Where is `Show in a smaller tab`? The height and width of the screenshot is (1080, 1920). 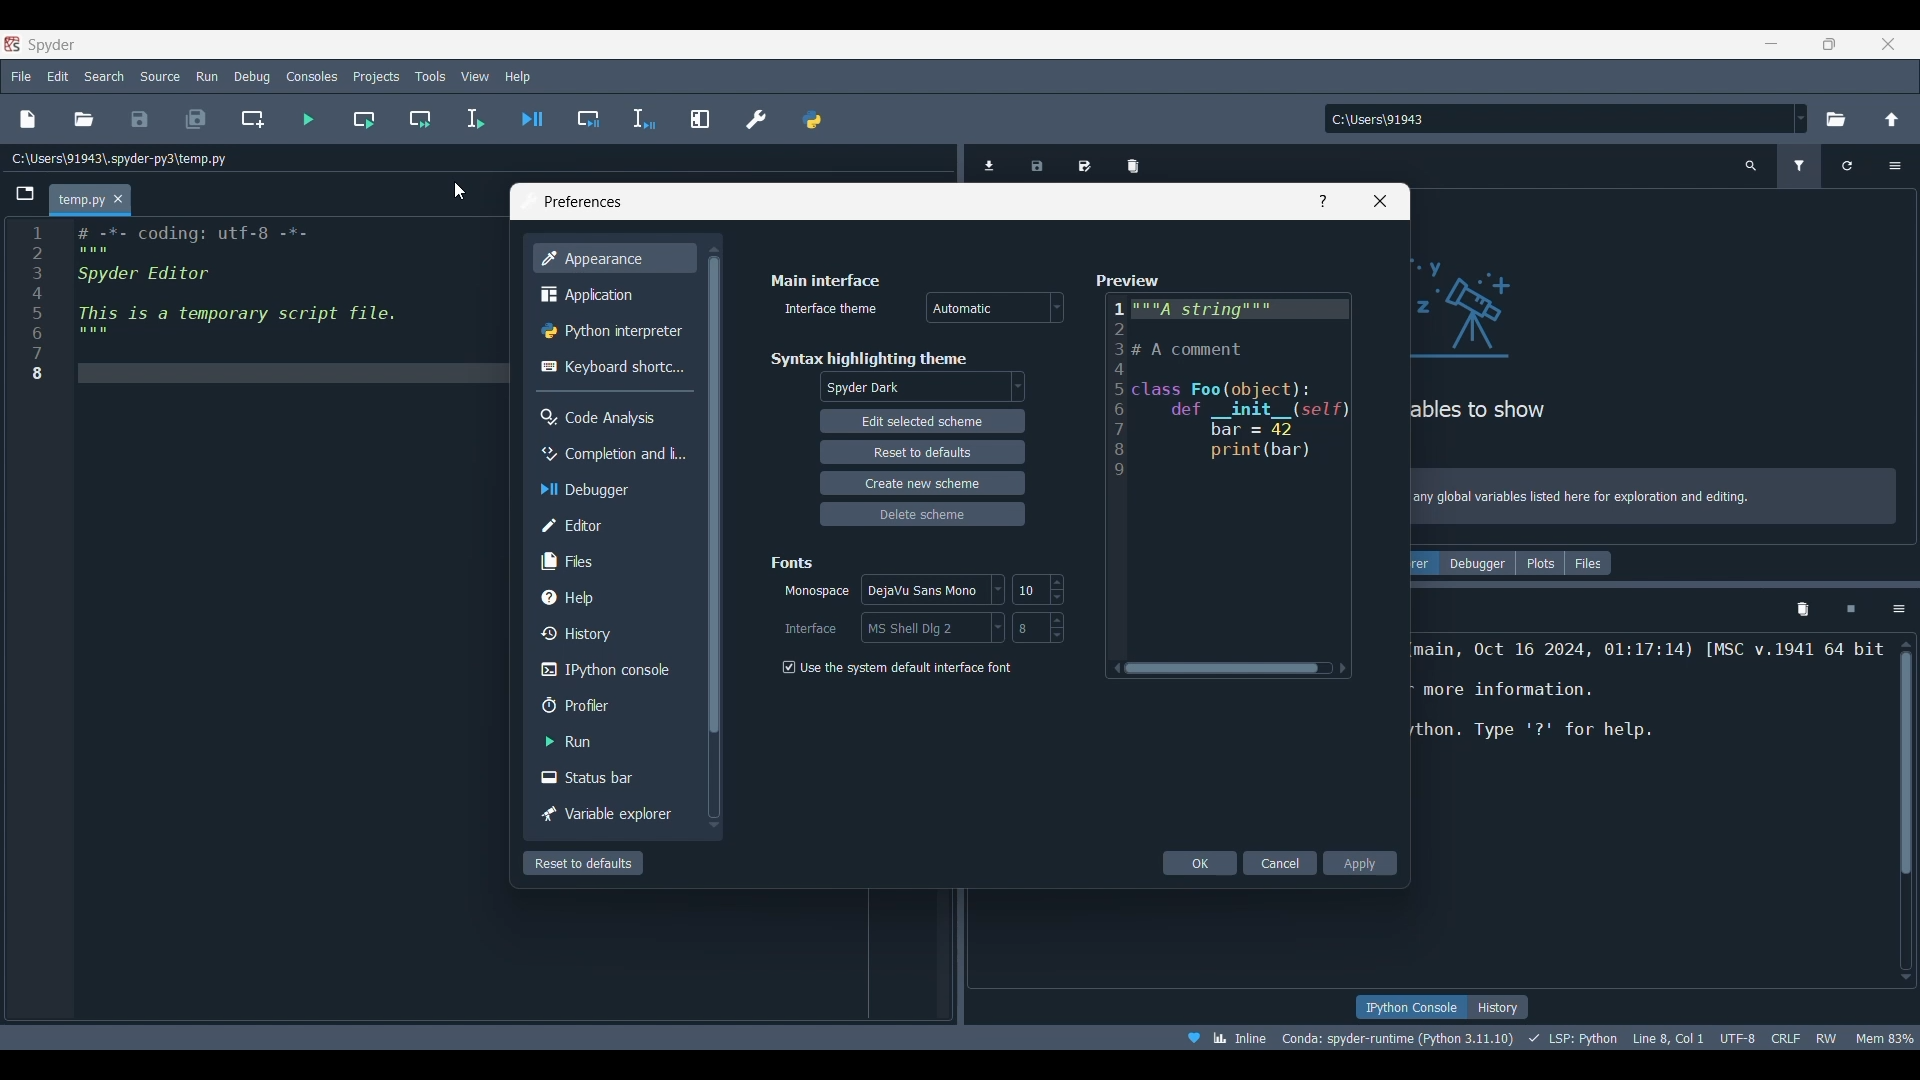
Show in a smaller tab is located at coordinates (1830, 45).